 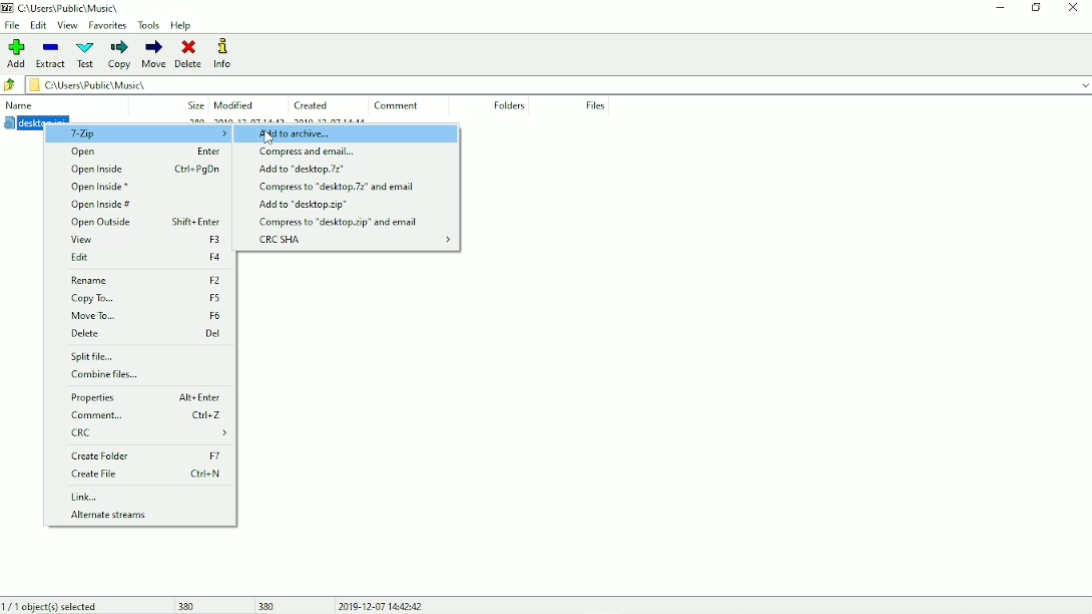 I want to click on Create File, so click(x=148, y=475).